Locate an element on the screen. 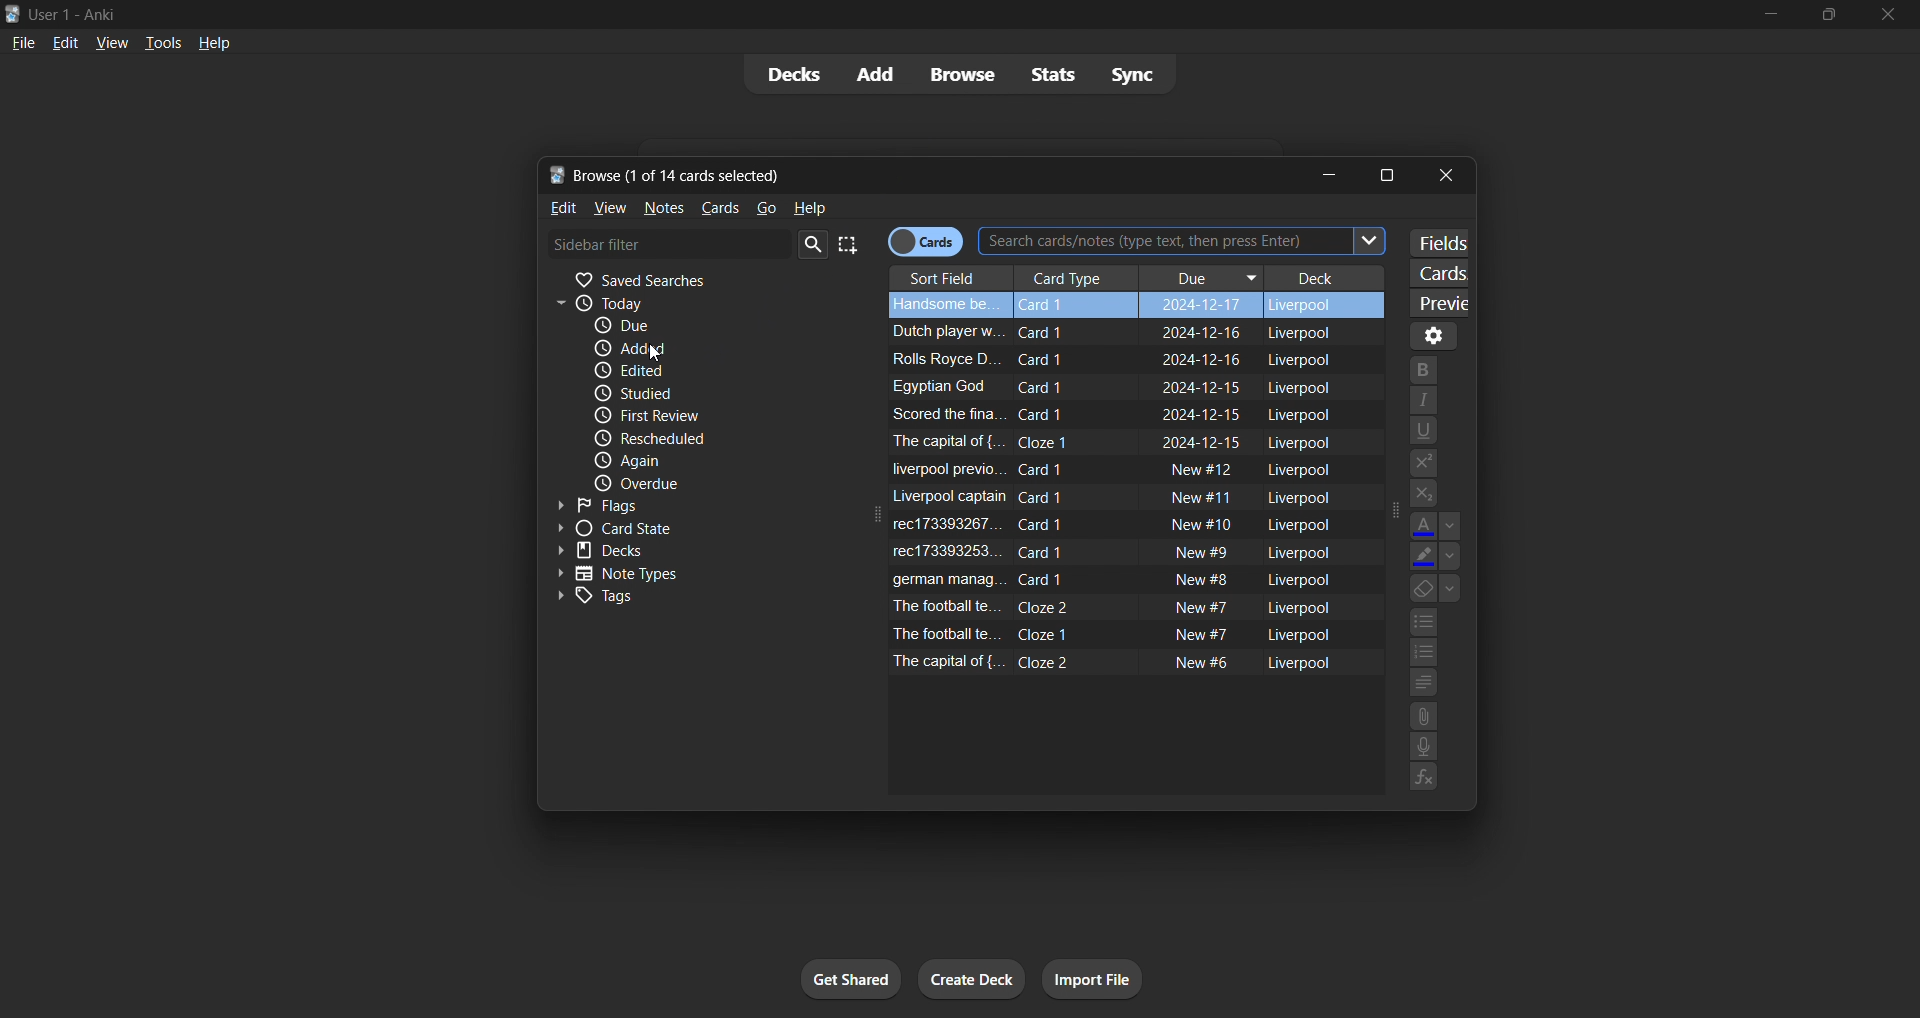 The height and width of the screenshot is (1018, 1920). maximize is located at coordinates (1822, 15).